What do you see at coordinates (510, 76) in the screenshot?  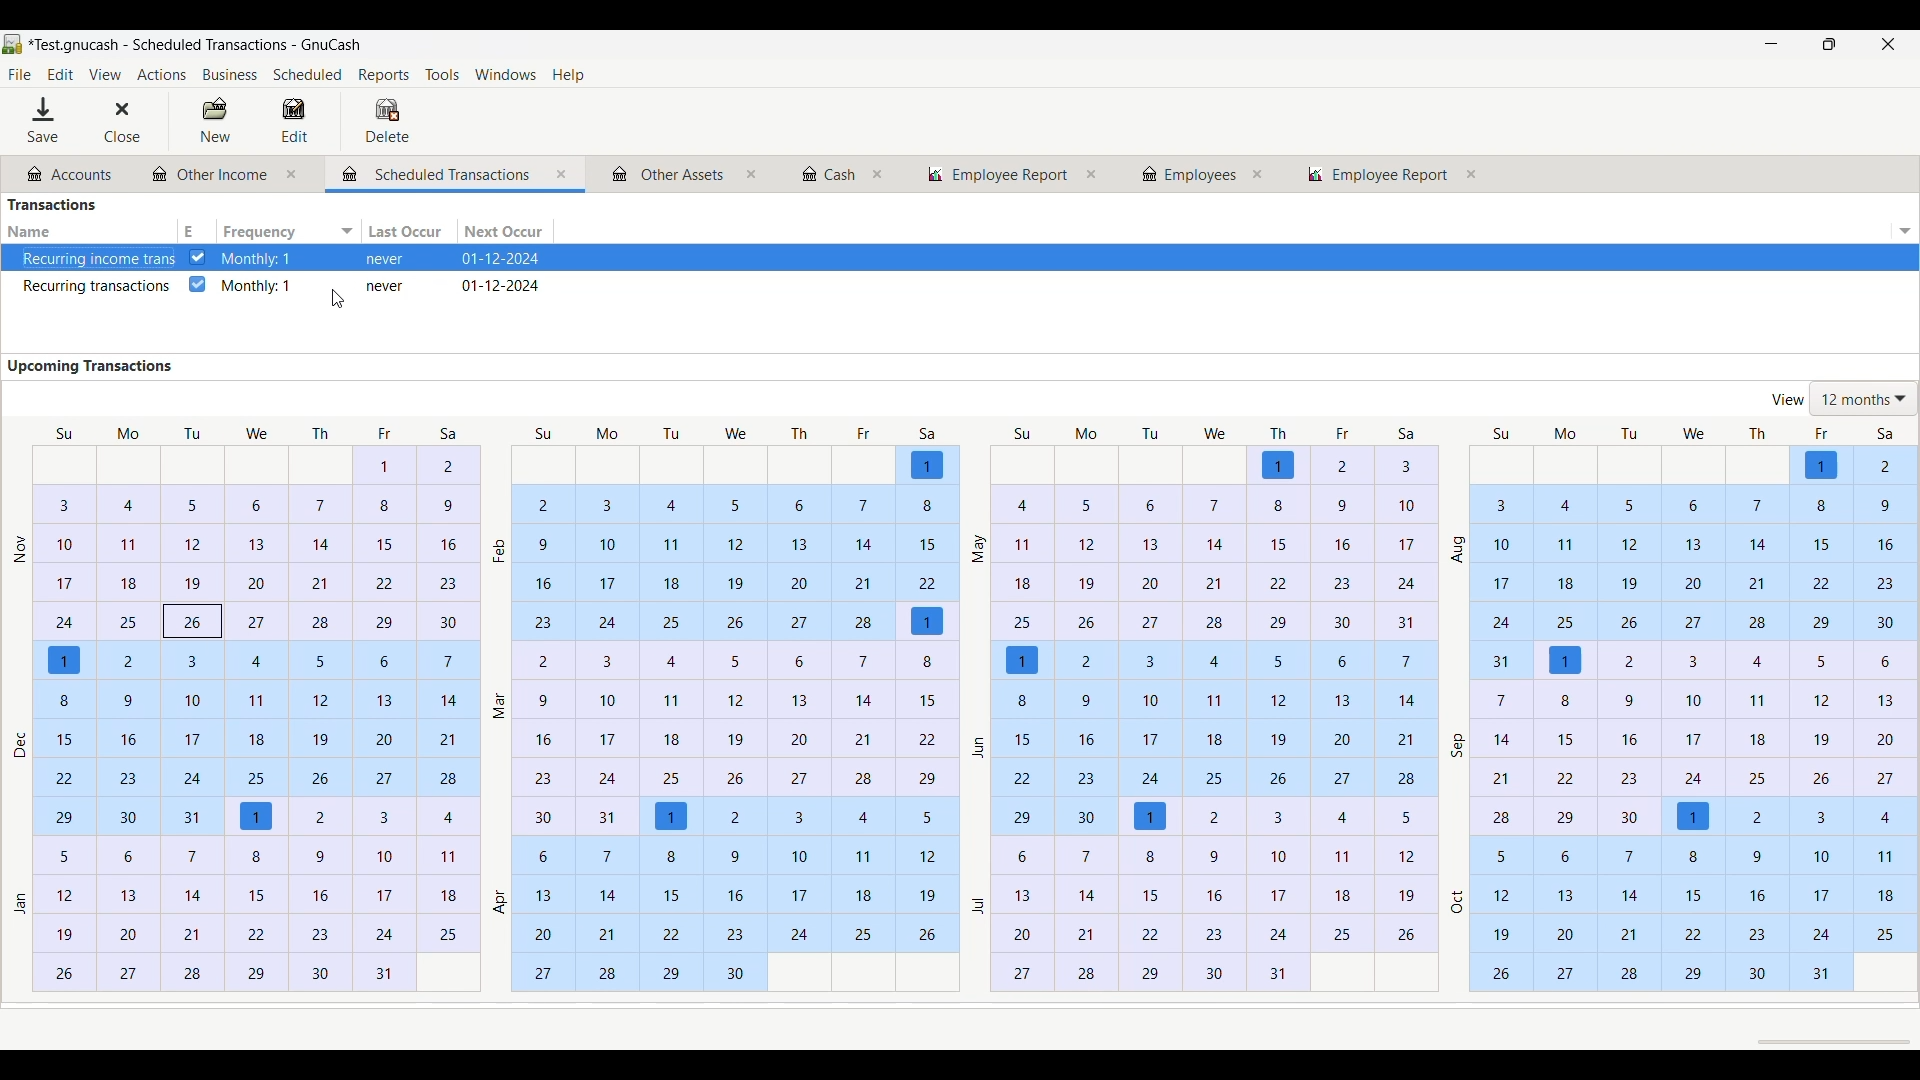 I see `Windows menu` at bounding box center [510, 76].